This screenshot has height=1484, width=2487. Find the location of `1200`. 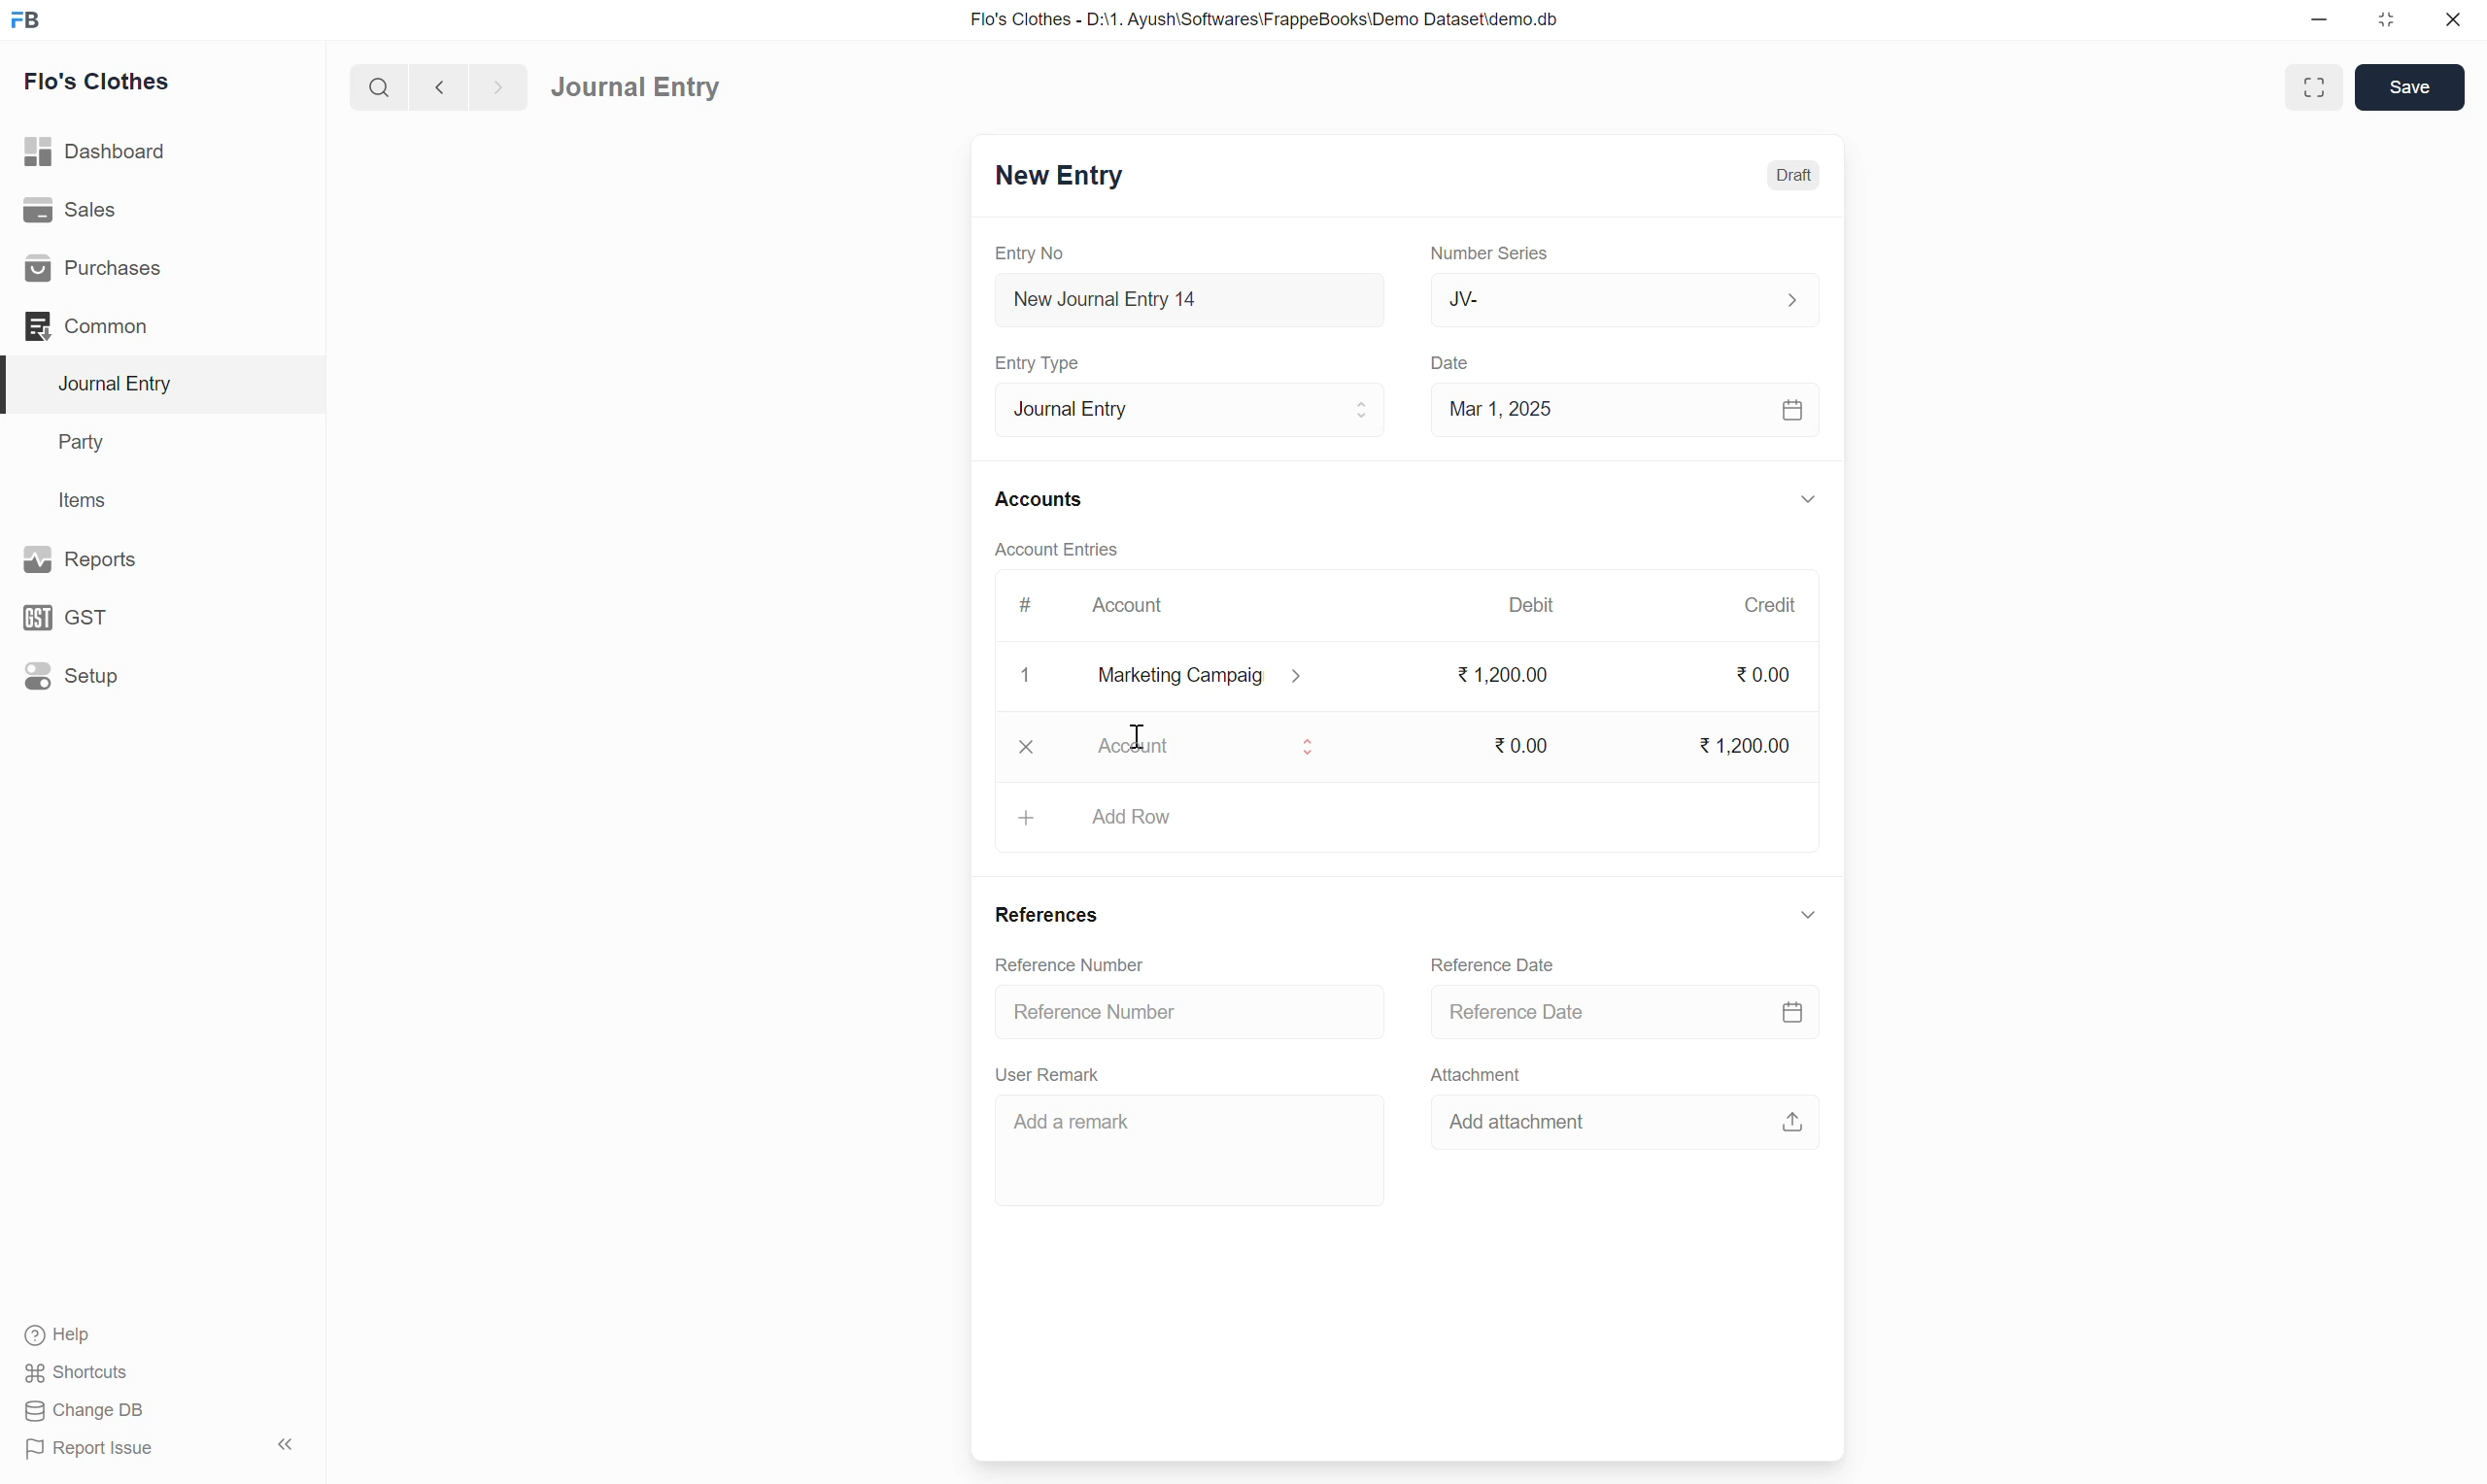

1200 is located at coordinates (1752, 743).